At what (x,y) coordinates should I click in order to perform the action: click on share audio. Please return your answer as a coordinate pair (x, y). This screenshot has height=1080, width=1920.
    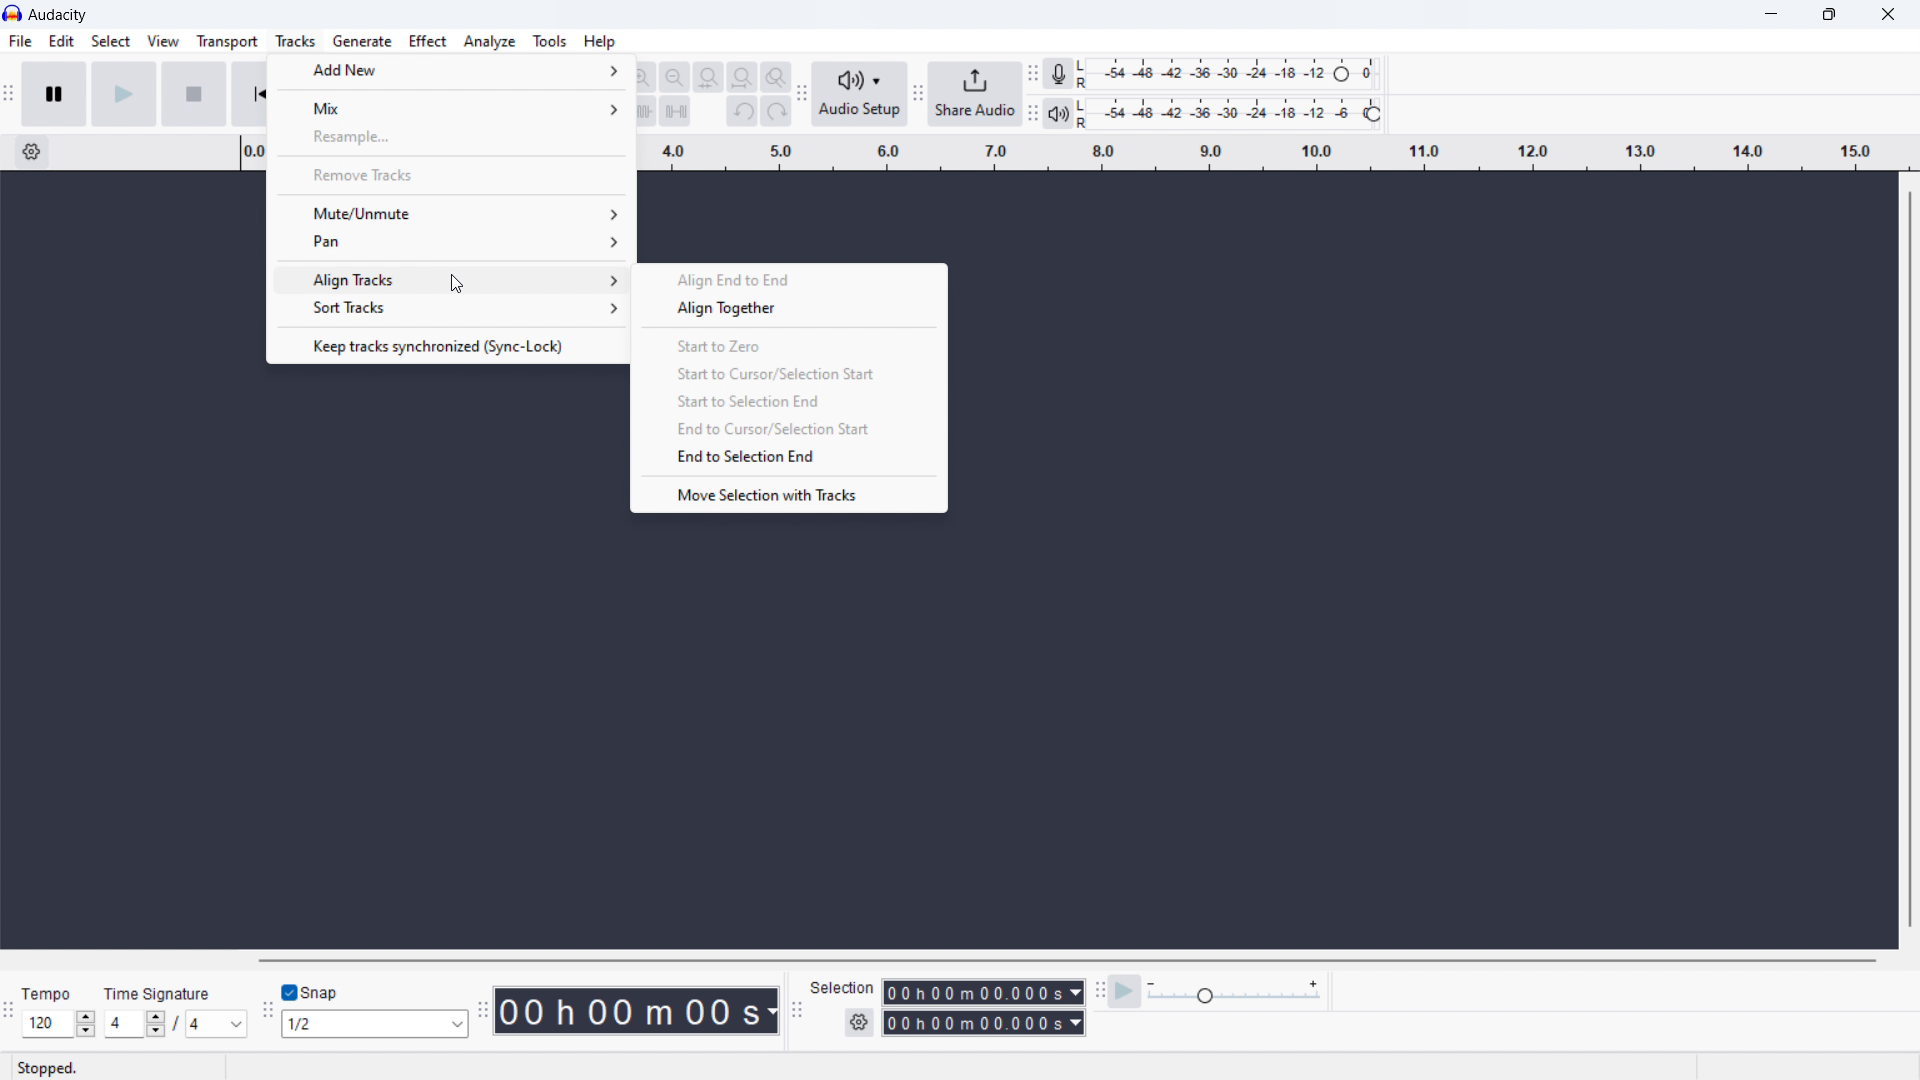
    Looking at the image, I should click on (976, 94).